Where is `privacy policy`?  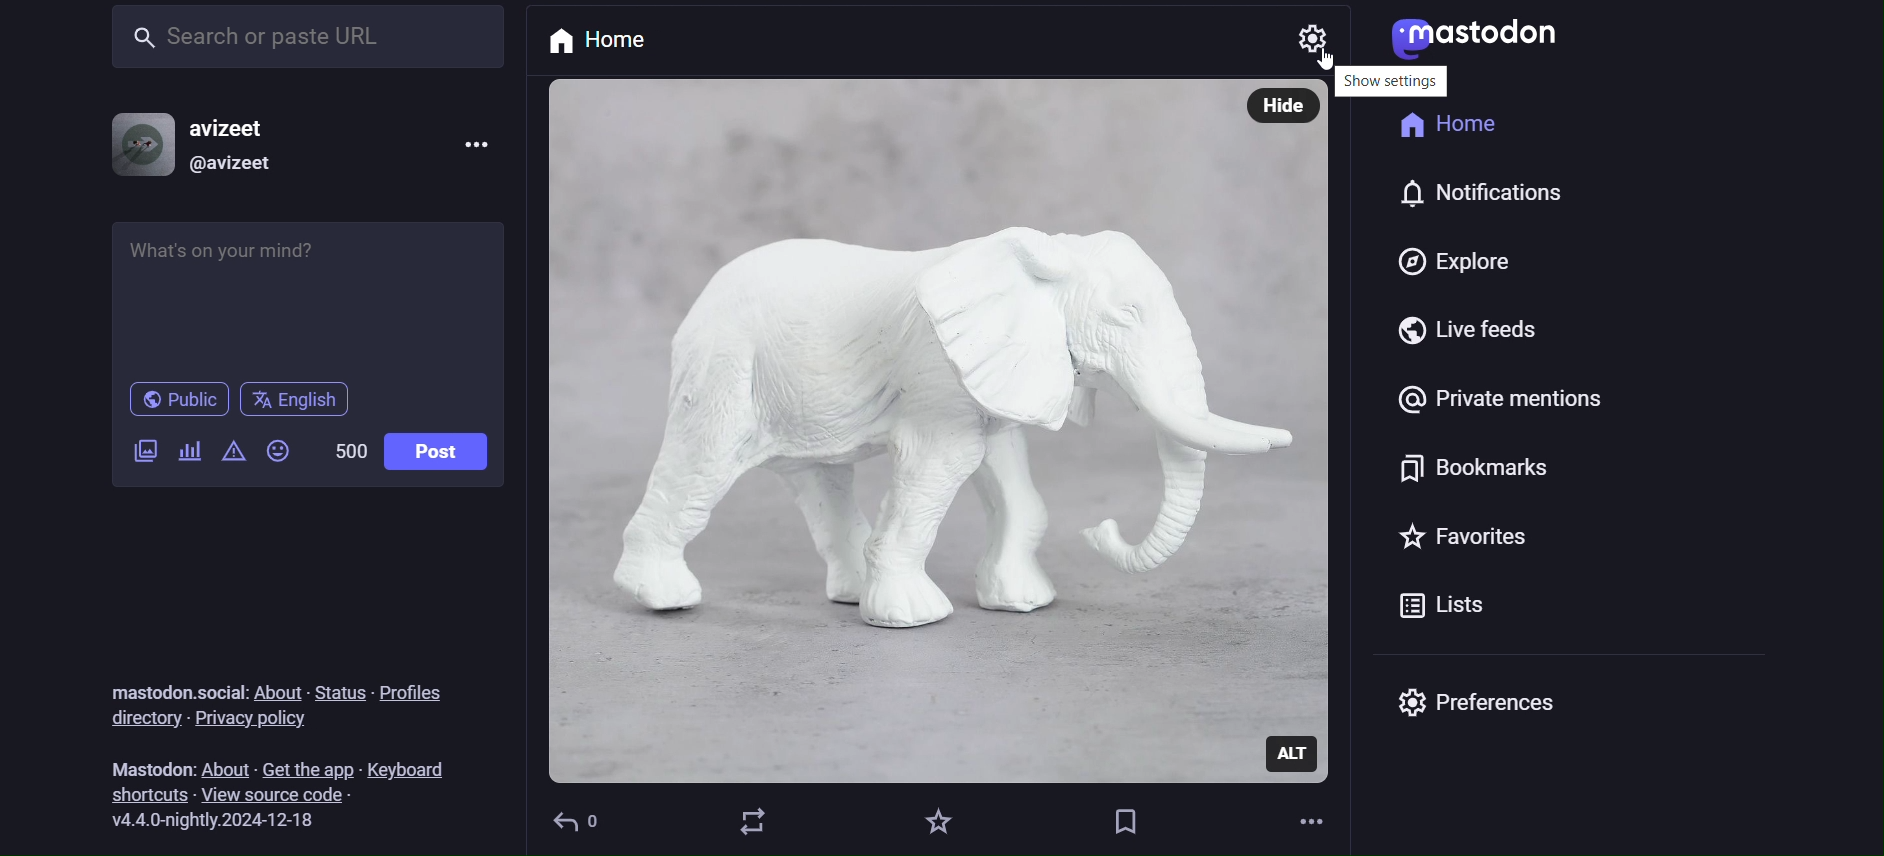 privacy policy is located at coordinates (260, 721).